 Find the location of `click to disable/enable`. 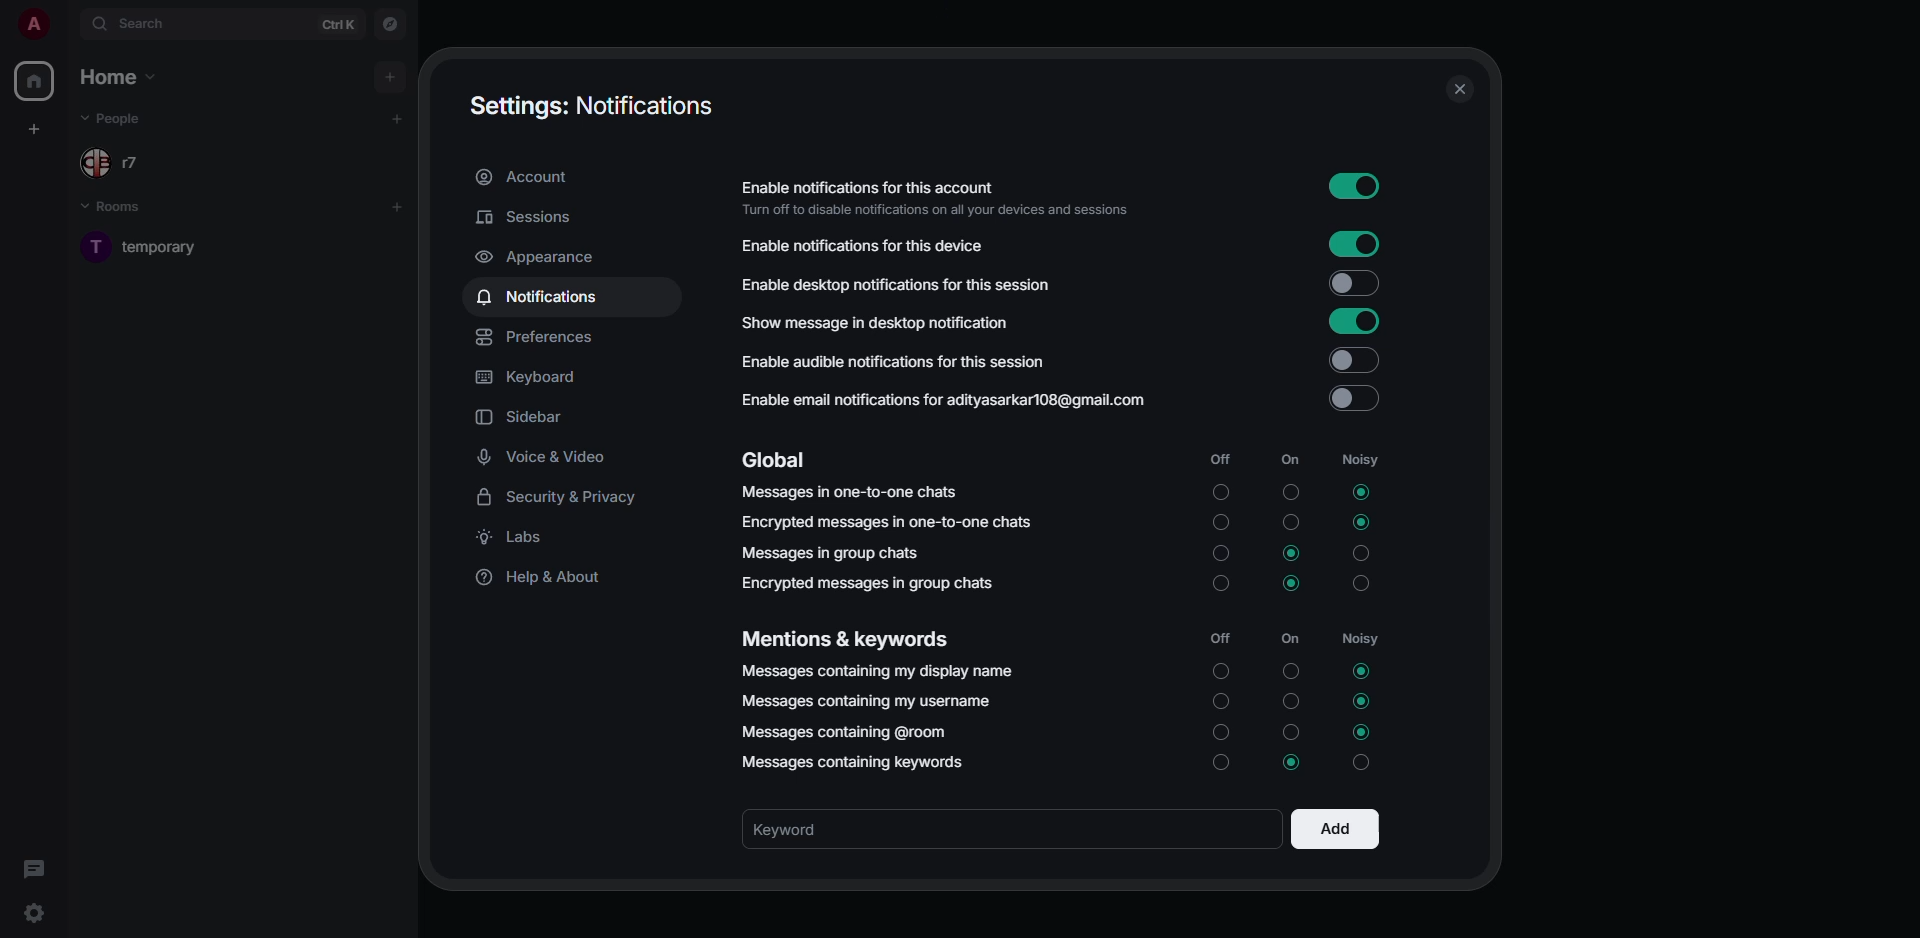

click to disable/enable is located at coordinates (1350, 358).